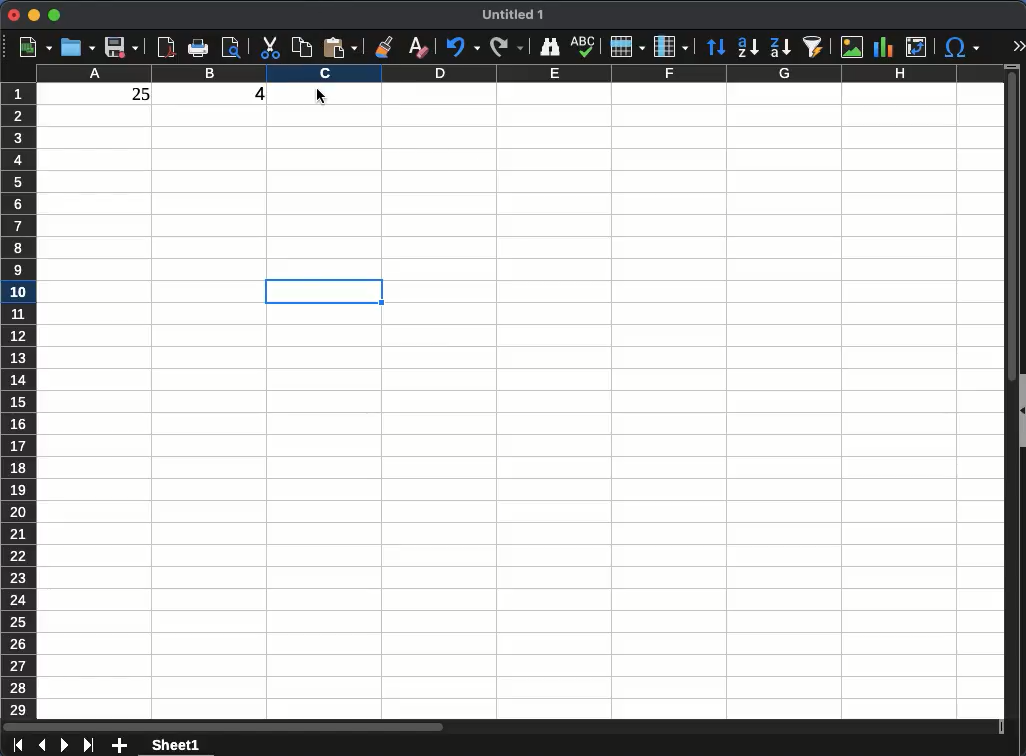  I want to click on column, so click(671, 45).